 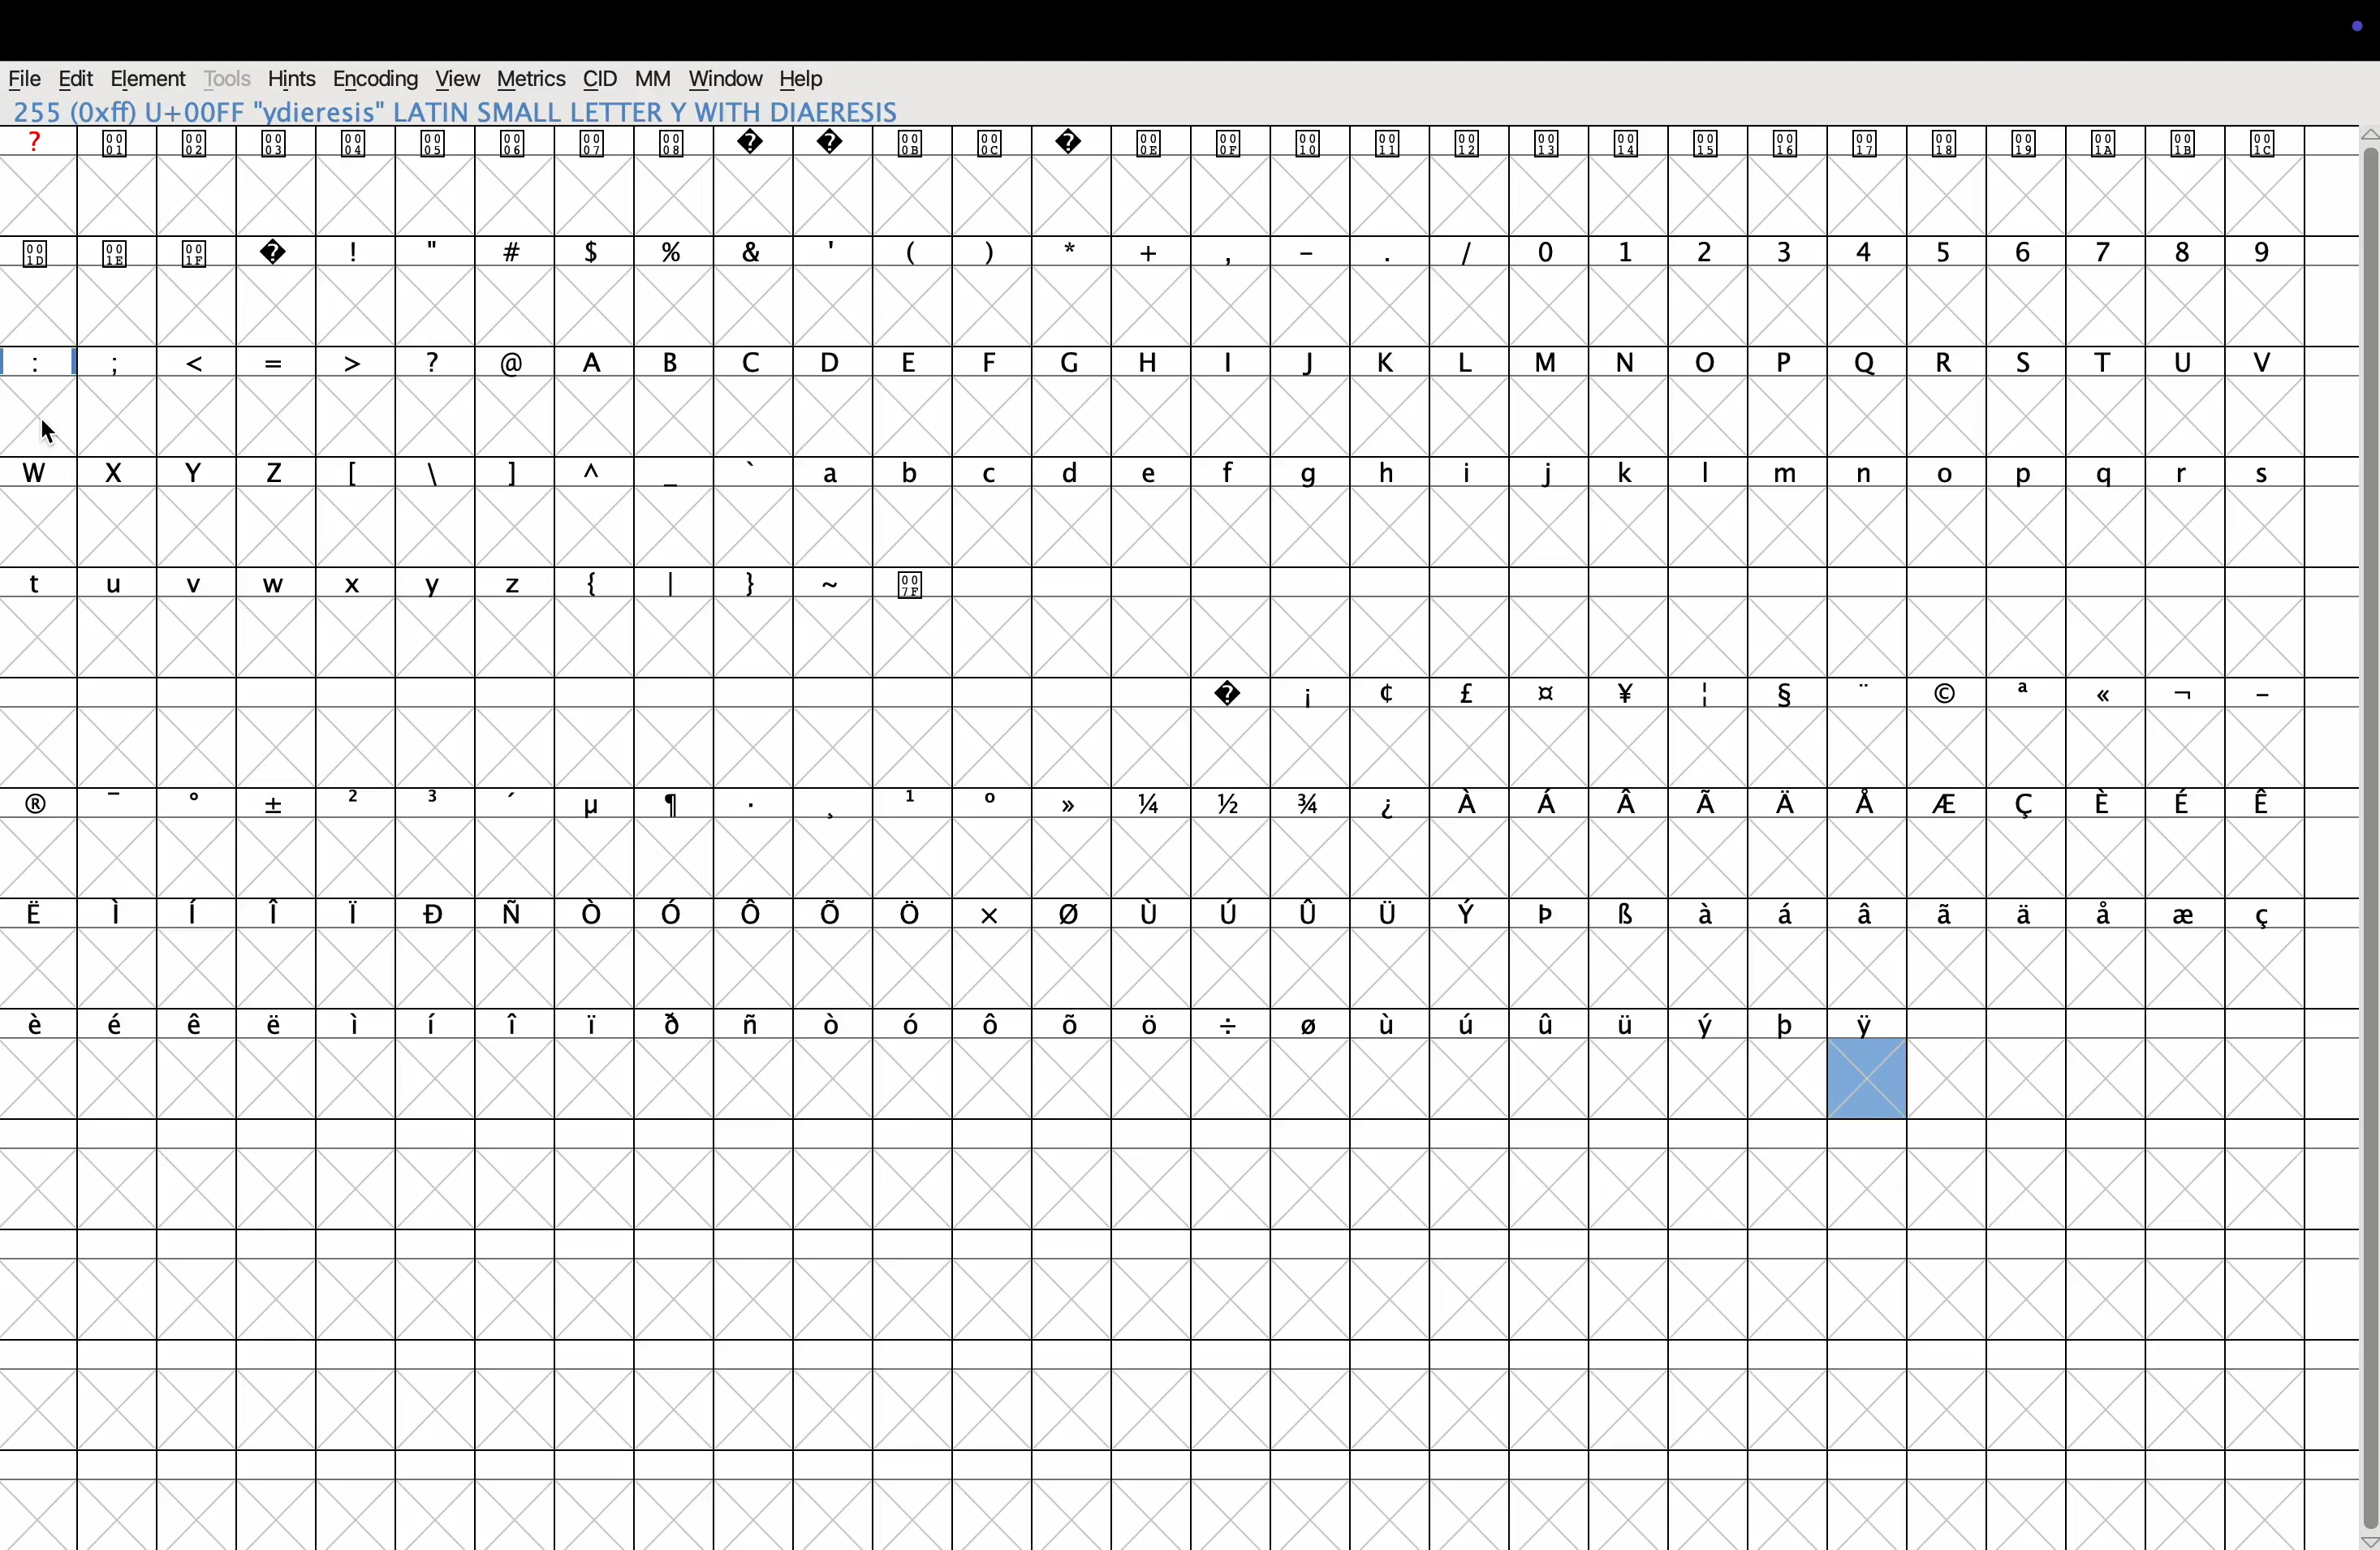 I want to click on help, so click(x=813, y=80).